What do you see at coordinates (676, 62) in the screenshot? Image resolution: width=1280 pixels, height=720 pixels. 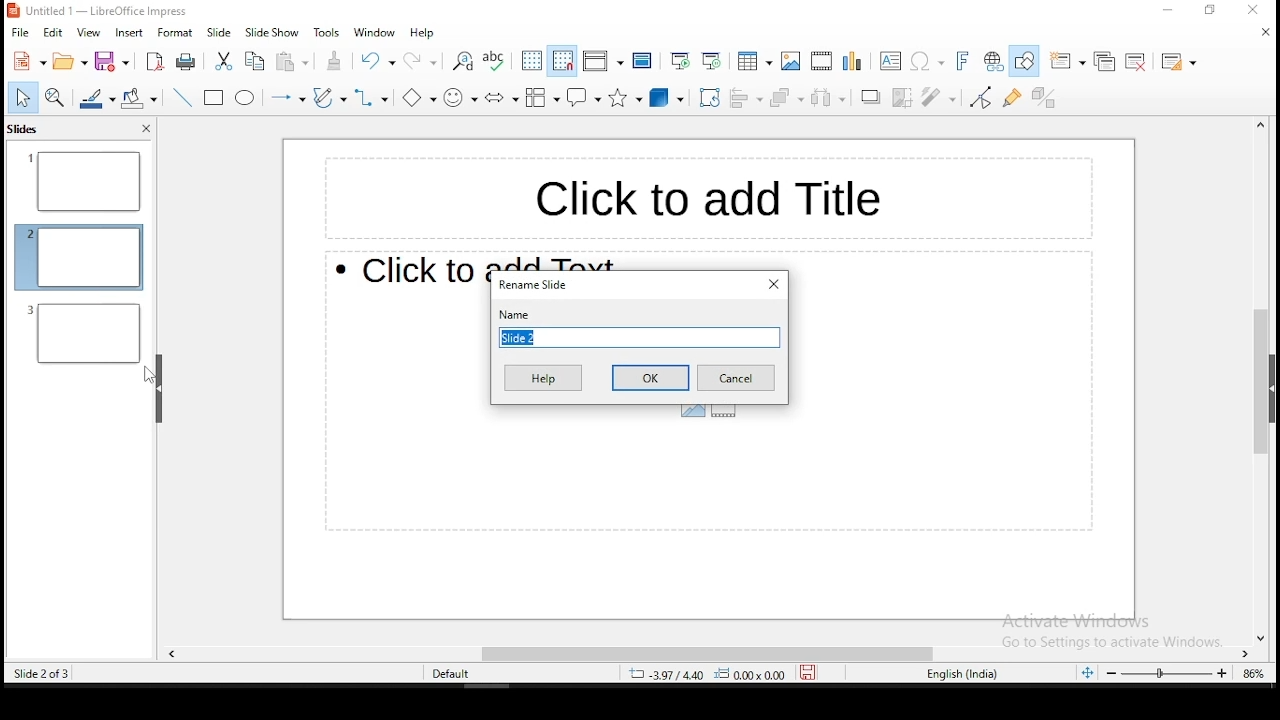 I see `start from first slide` at bounding box center [676, 62].